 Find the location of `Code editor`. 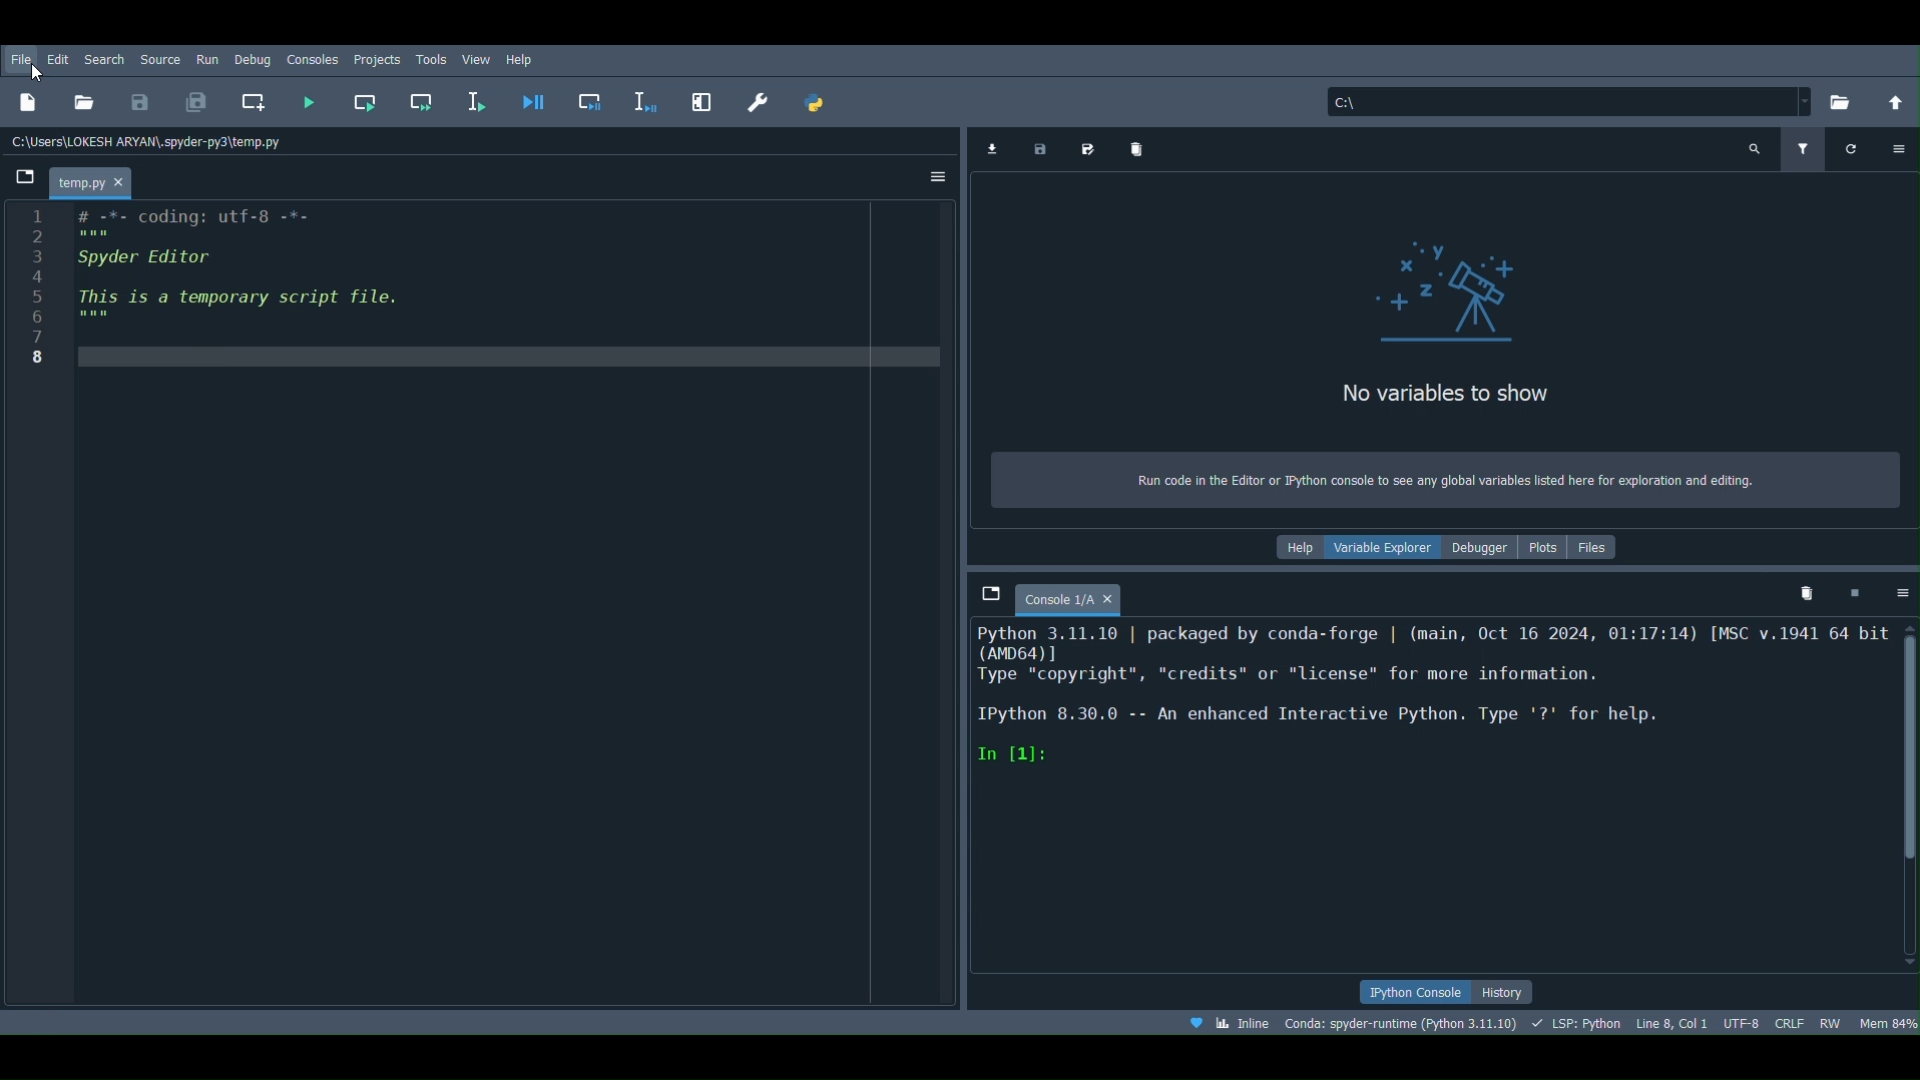

Code editor is located at coordinates (482, 607).